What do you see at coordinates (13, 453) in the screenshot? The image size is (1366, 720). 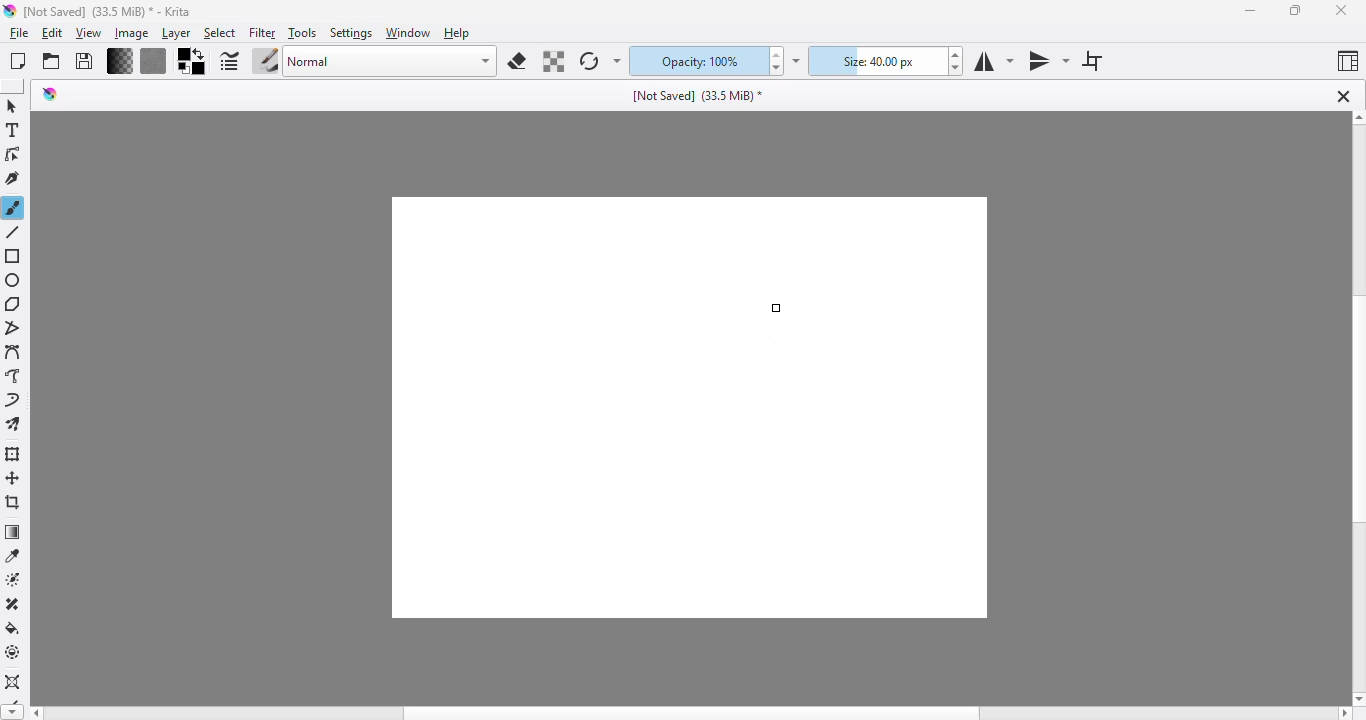 I see `transform a layer or a selection` at bounding box center [13, 453].